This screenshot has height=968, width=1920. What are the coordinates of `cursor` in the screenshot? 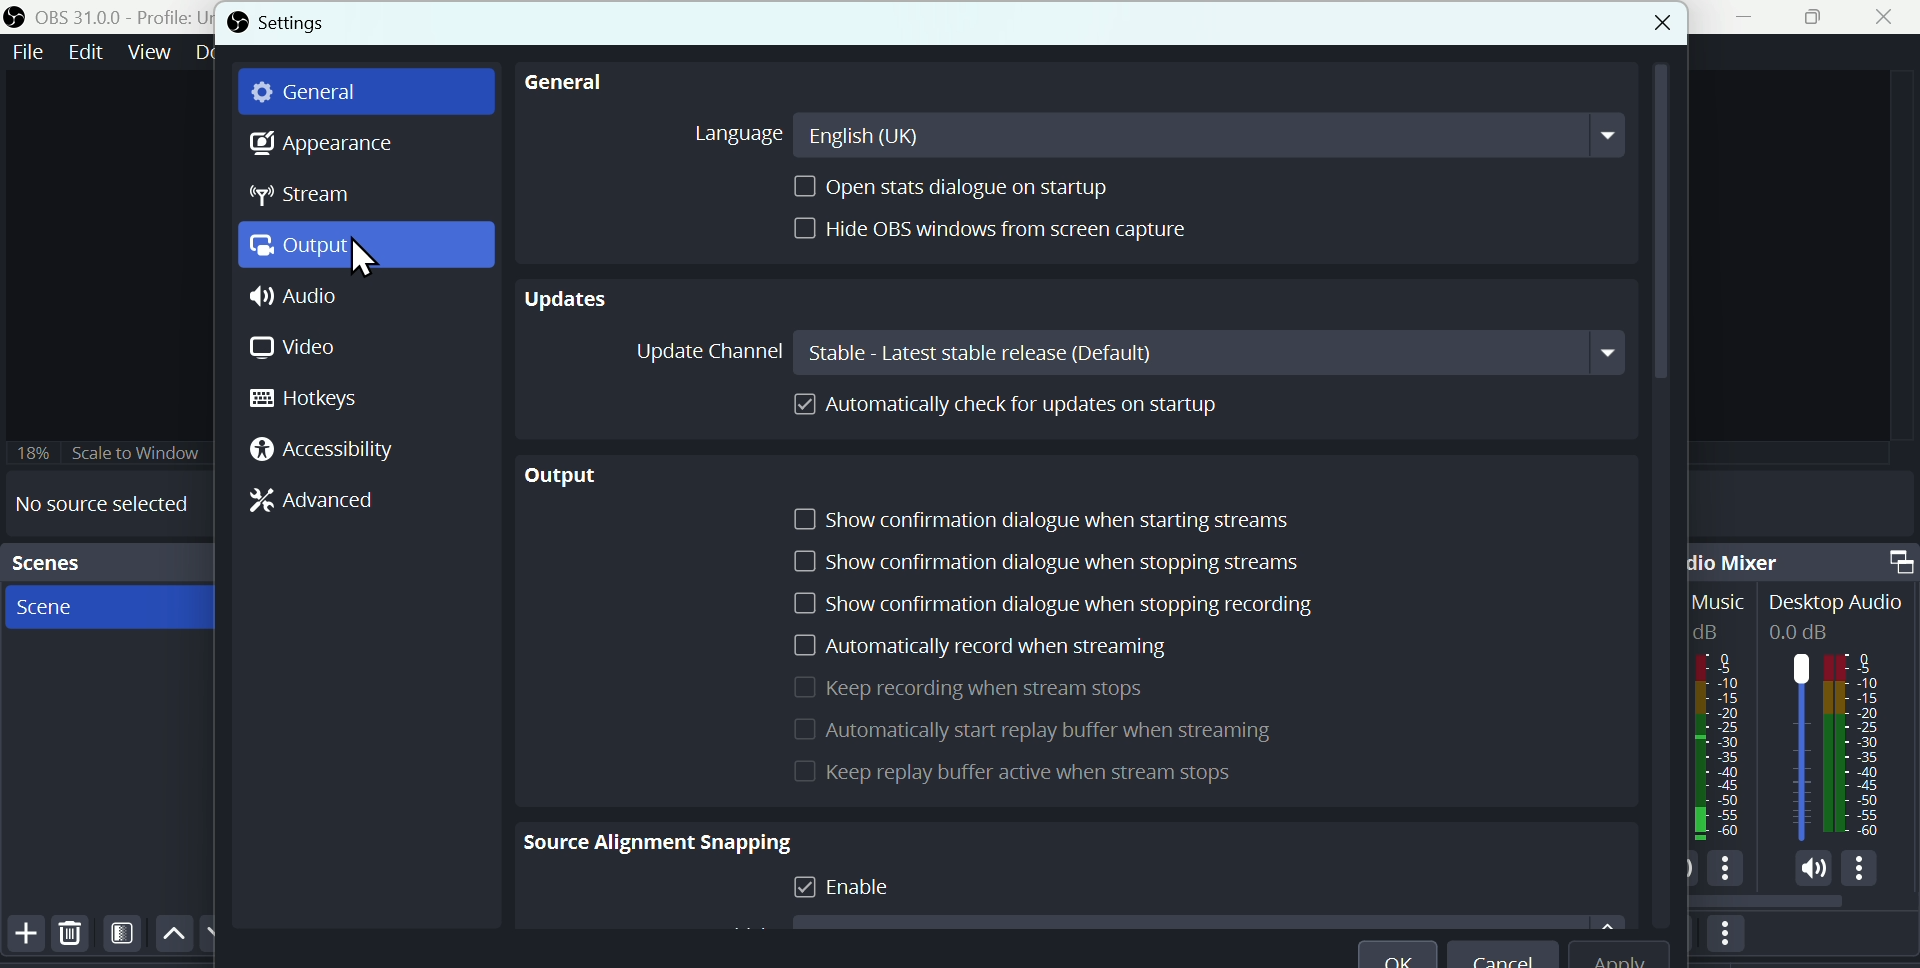 It's located at (360, 259).